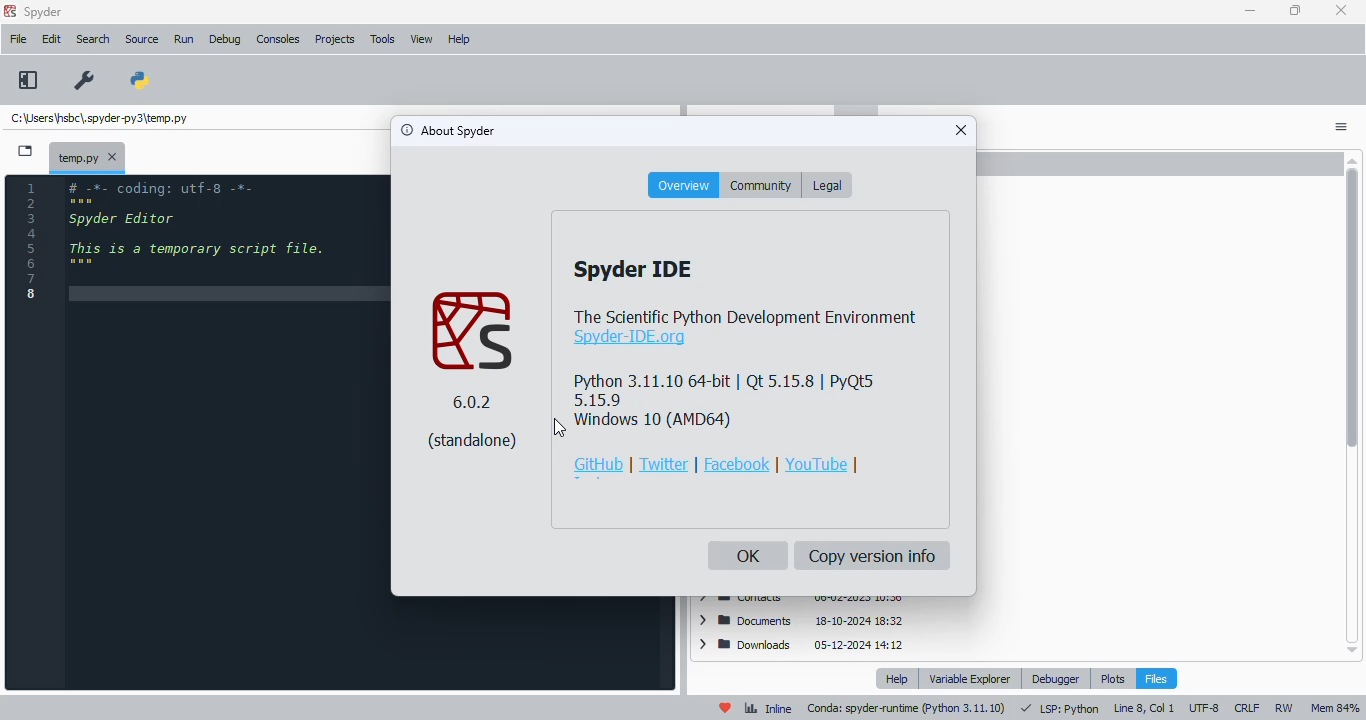 This screenshot has width=1366, height=720. What do you see at coordinates (1060, 709) in the screenshot?
I see `LSP: python` at bounding box center [1060, 709].